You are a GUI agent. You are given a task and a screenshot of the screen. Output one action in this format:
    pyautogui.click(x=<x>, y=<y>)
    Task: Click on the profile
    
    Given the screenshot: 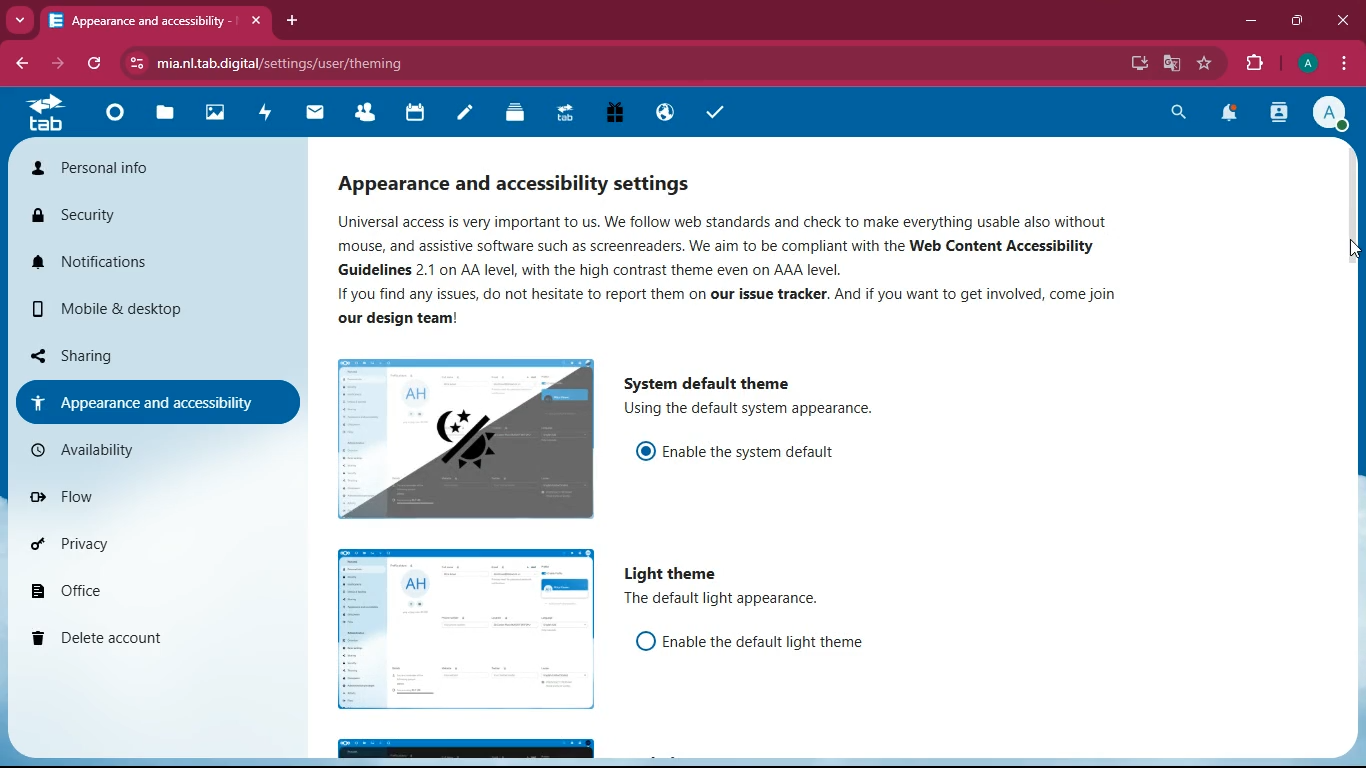 What is the action you would take?
    pyautogui.click(x=1303, y=63)
    